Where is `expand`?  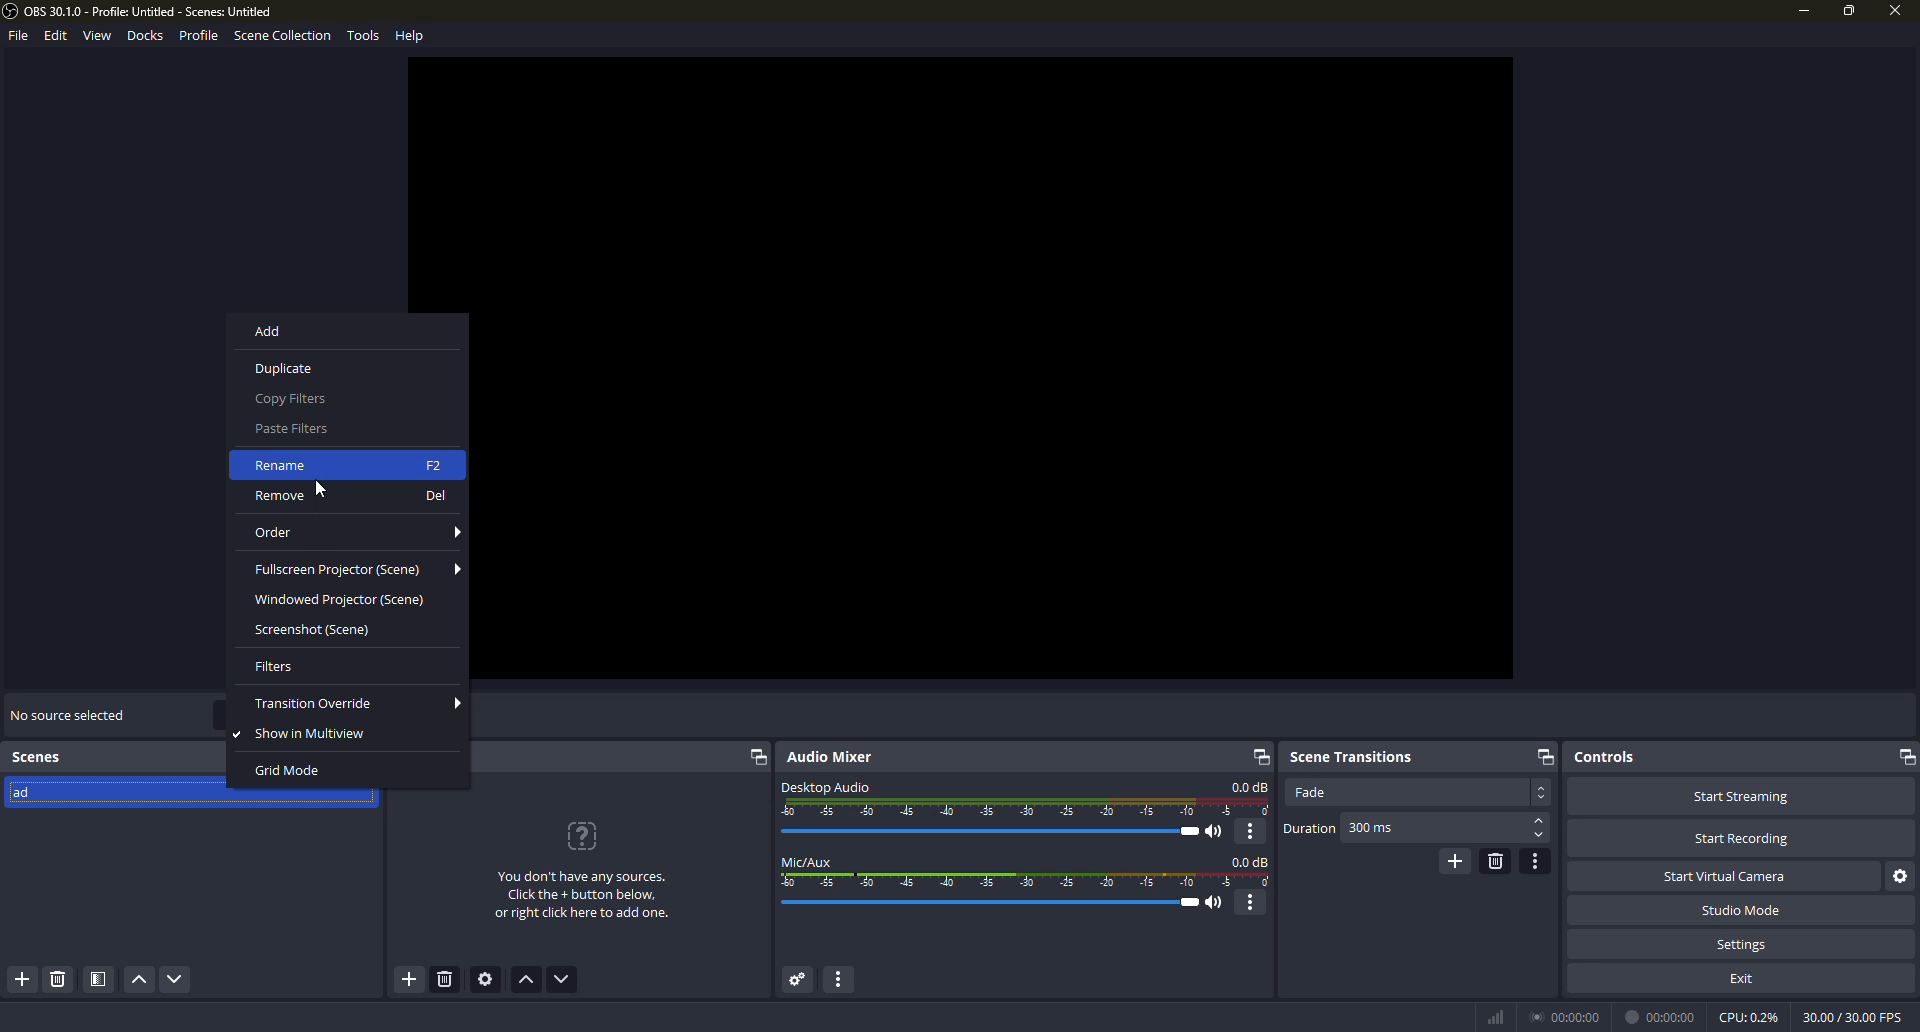
expand is located at coordinates (756, 759).